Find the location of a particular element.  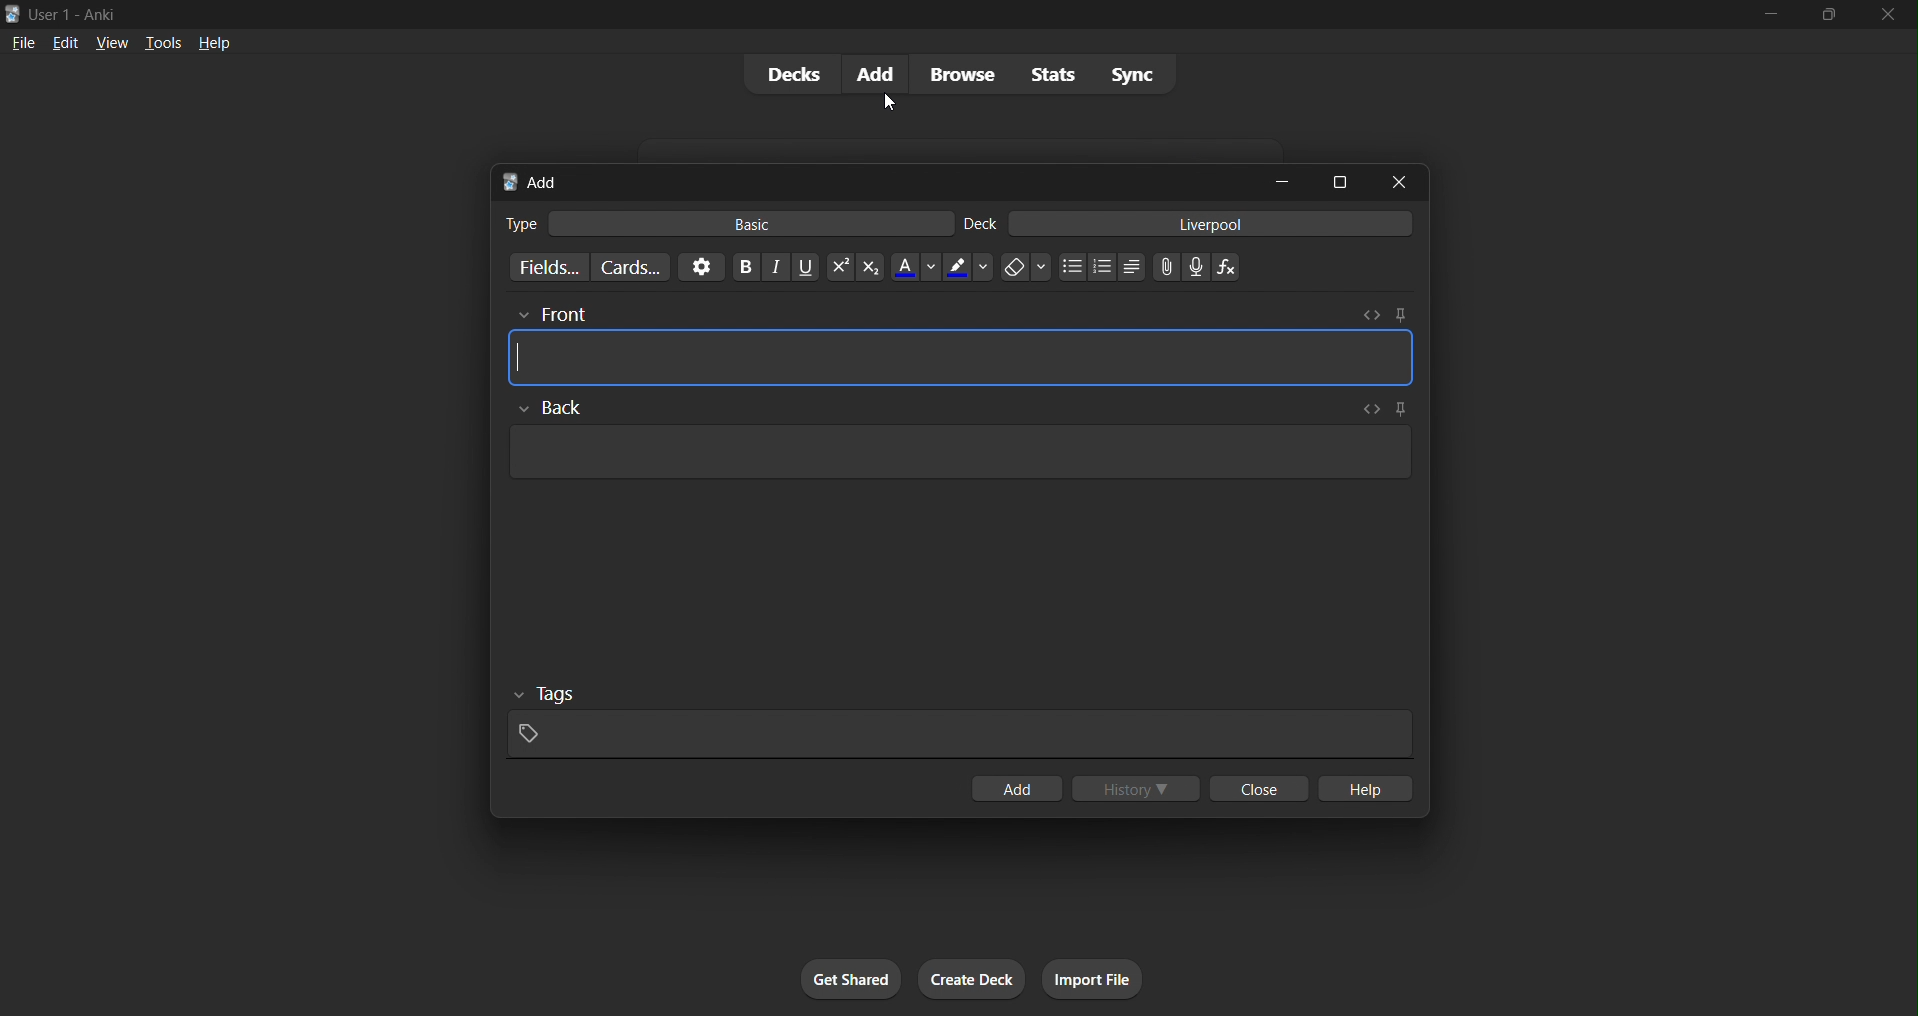

get shared is located at coordinates (844, 980).